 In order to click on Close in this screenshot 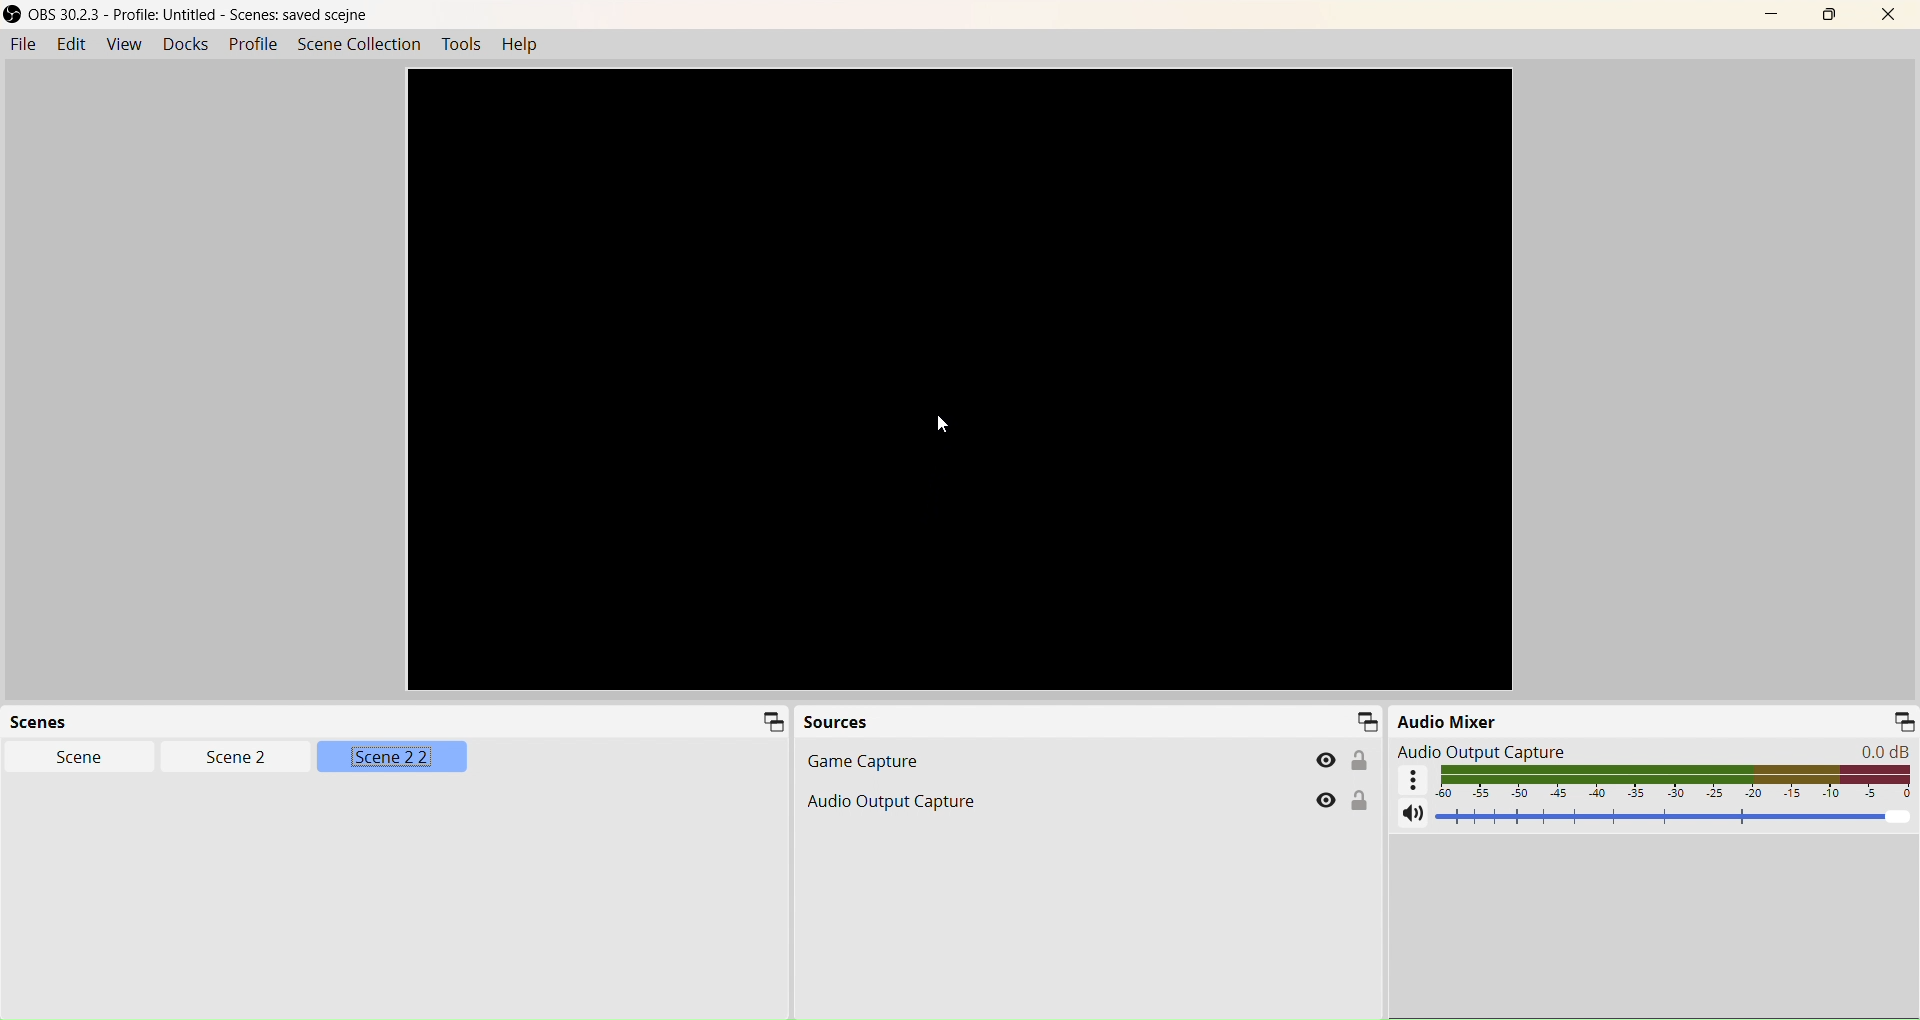, I will do `click(1889, 15)`.